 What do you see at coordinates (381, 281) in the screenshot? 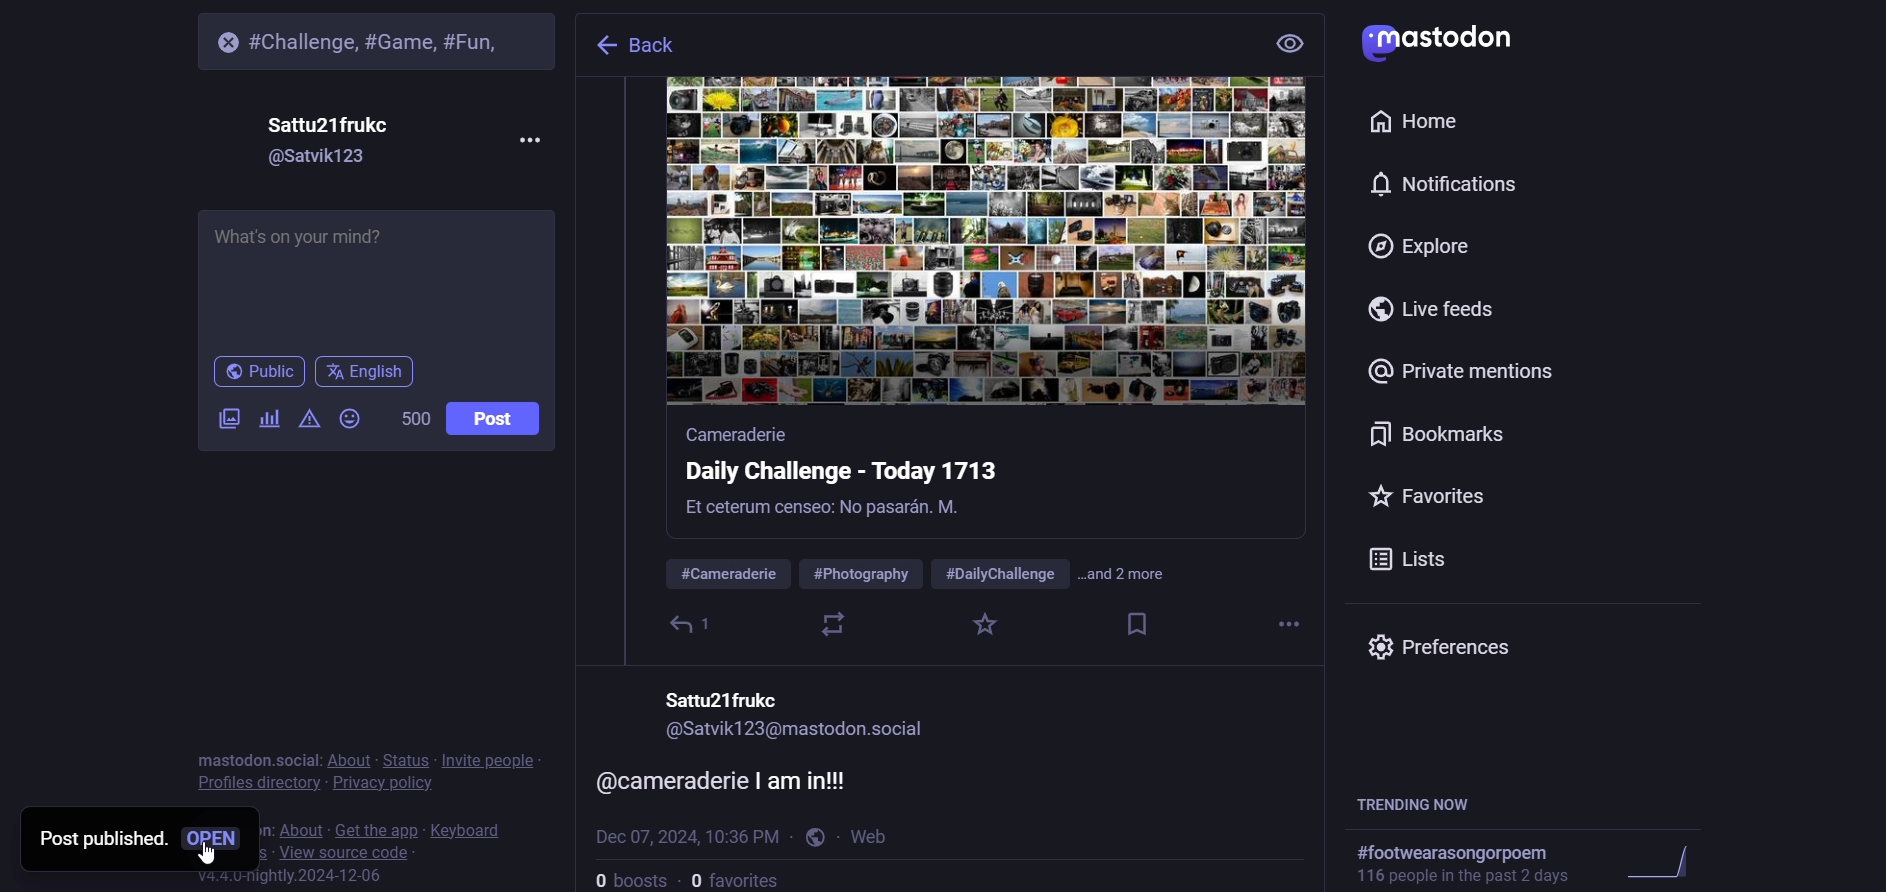
I see `What's on your mind?` at bounding box center [381, 281].